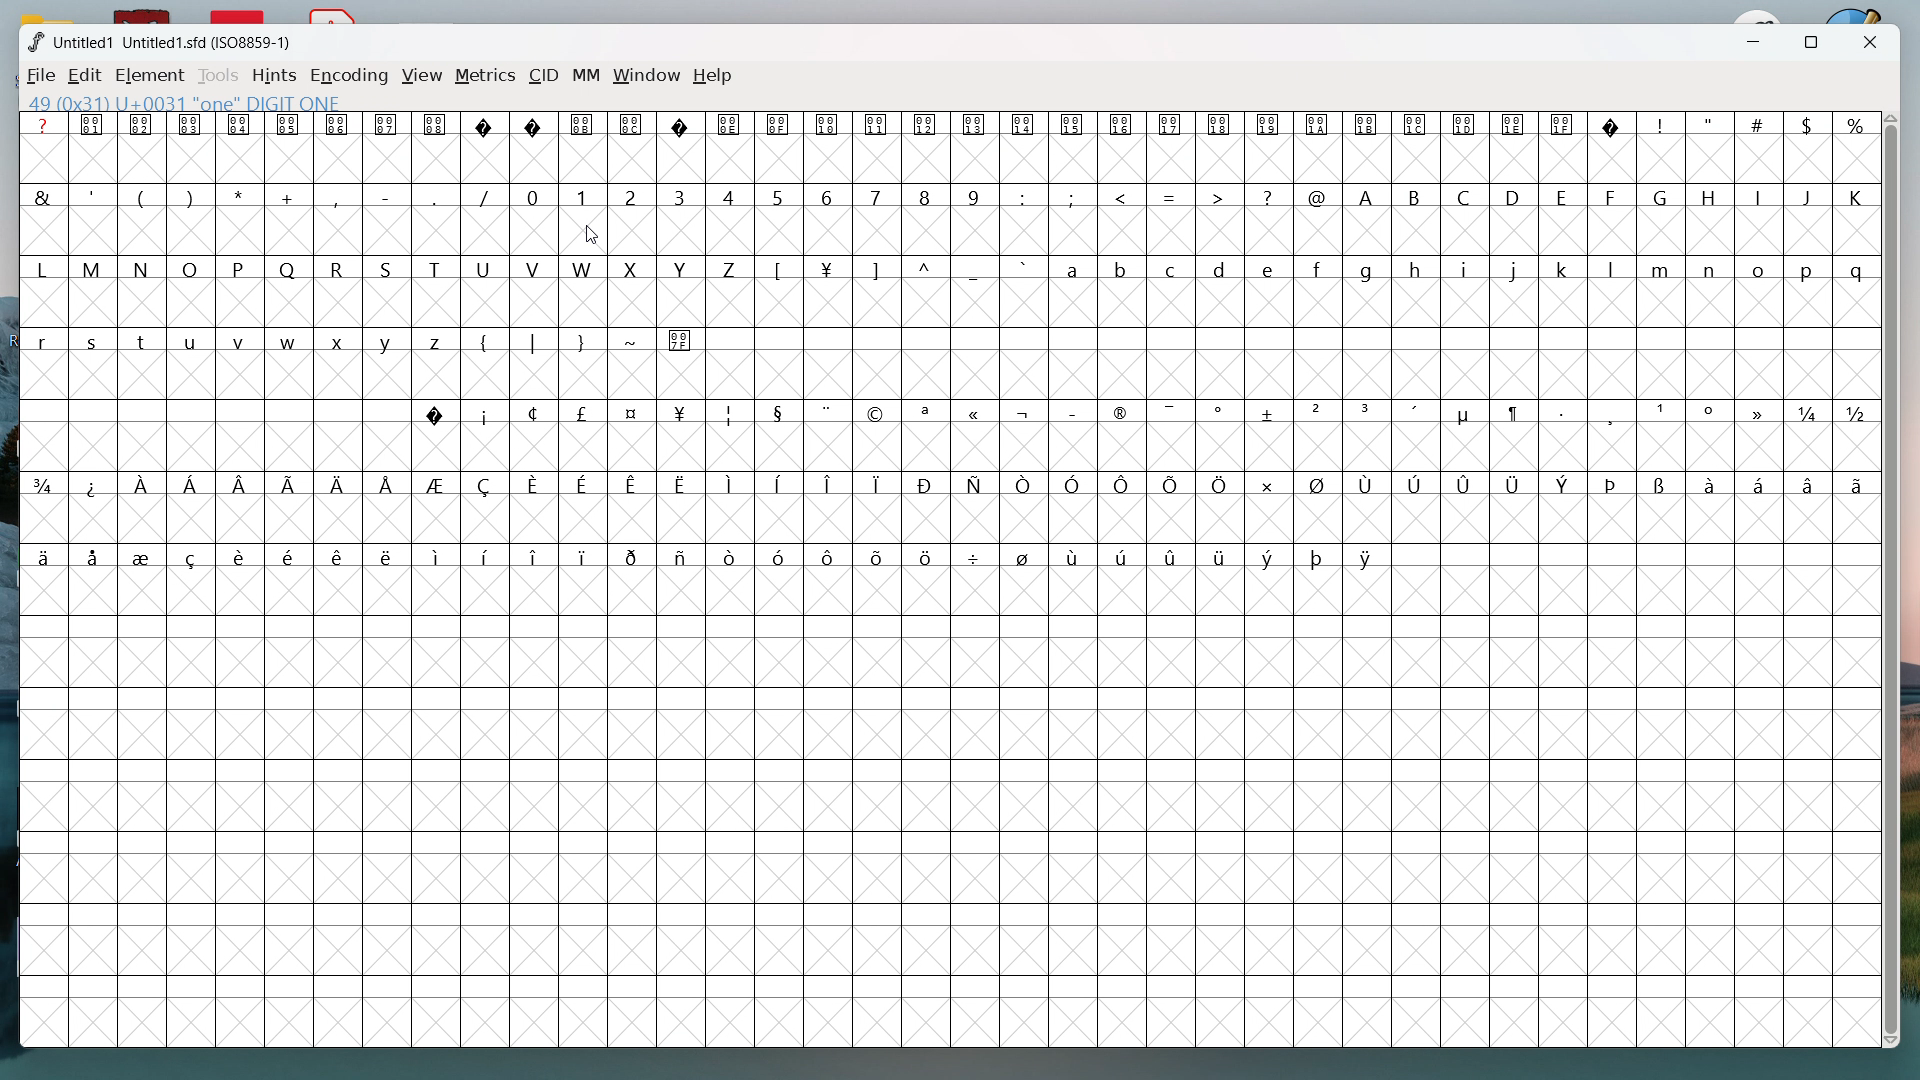  I want to click on 5, so click(778, 196).